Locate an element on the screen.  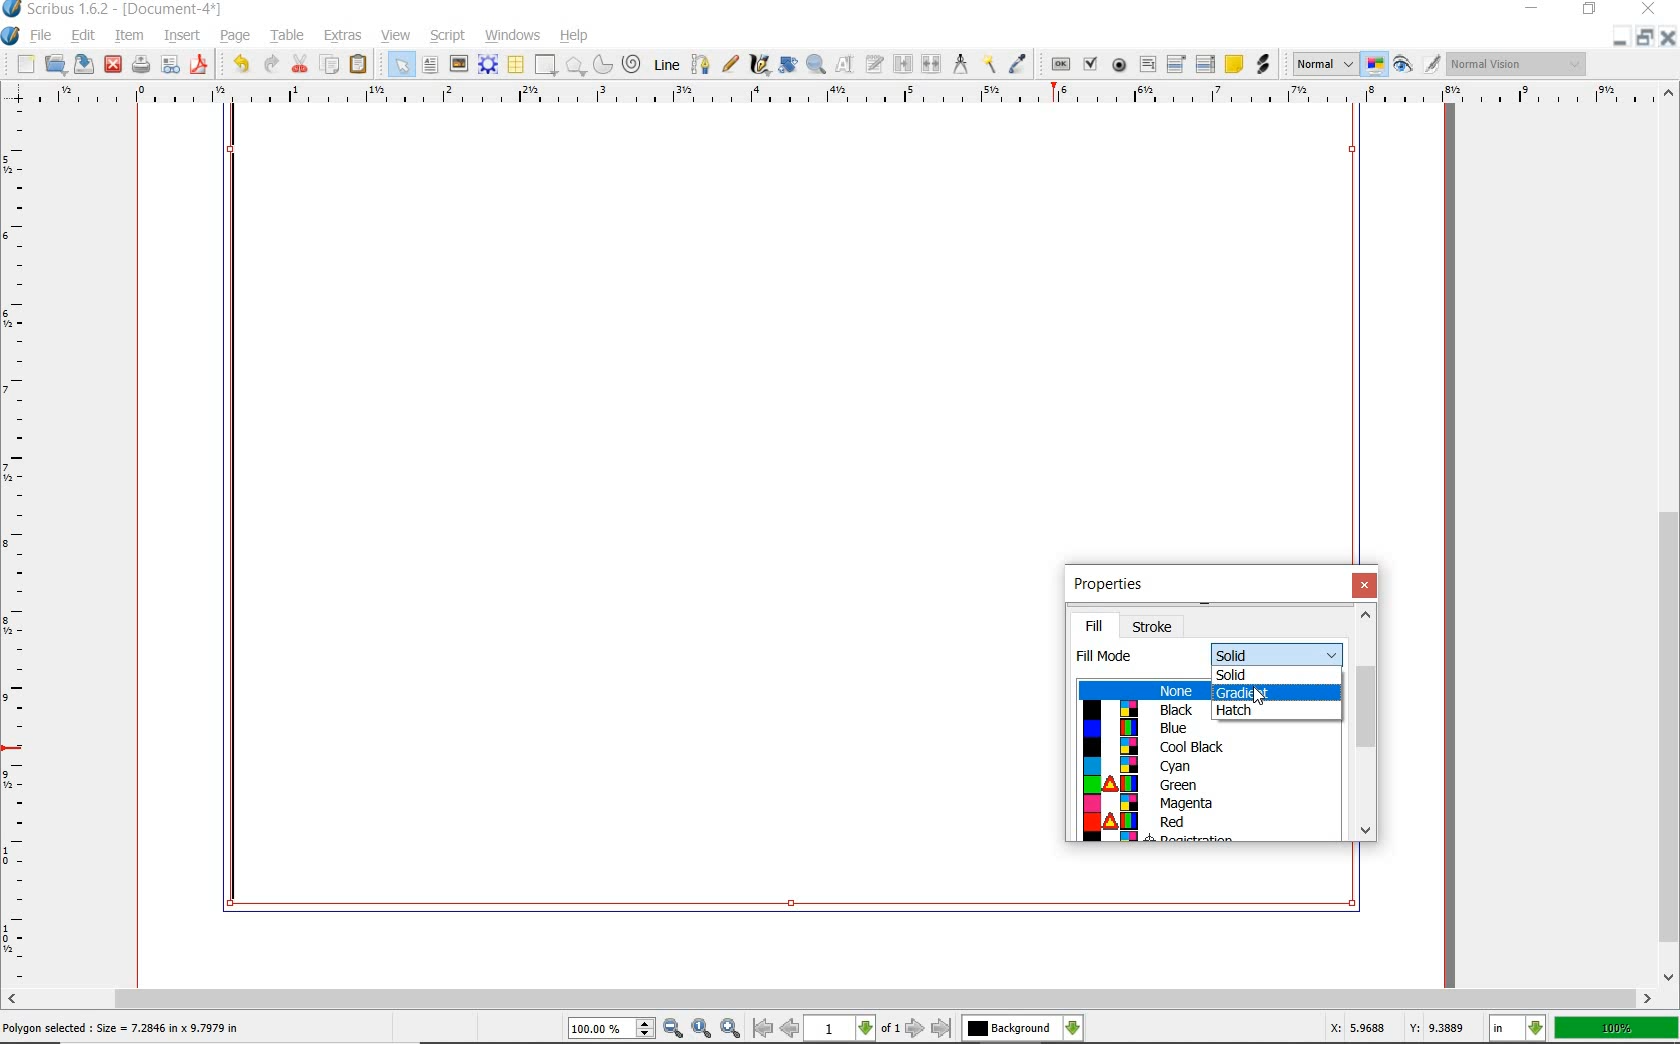
pdf push button is located at coordinates (1057, 63).